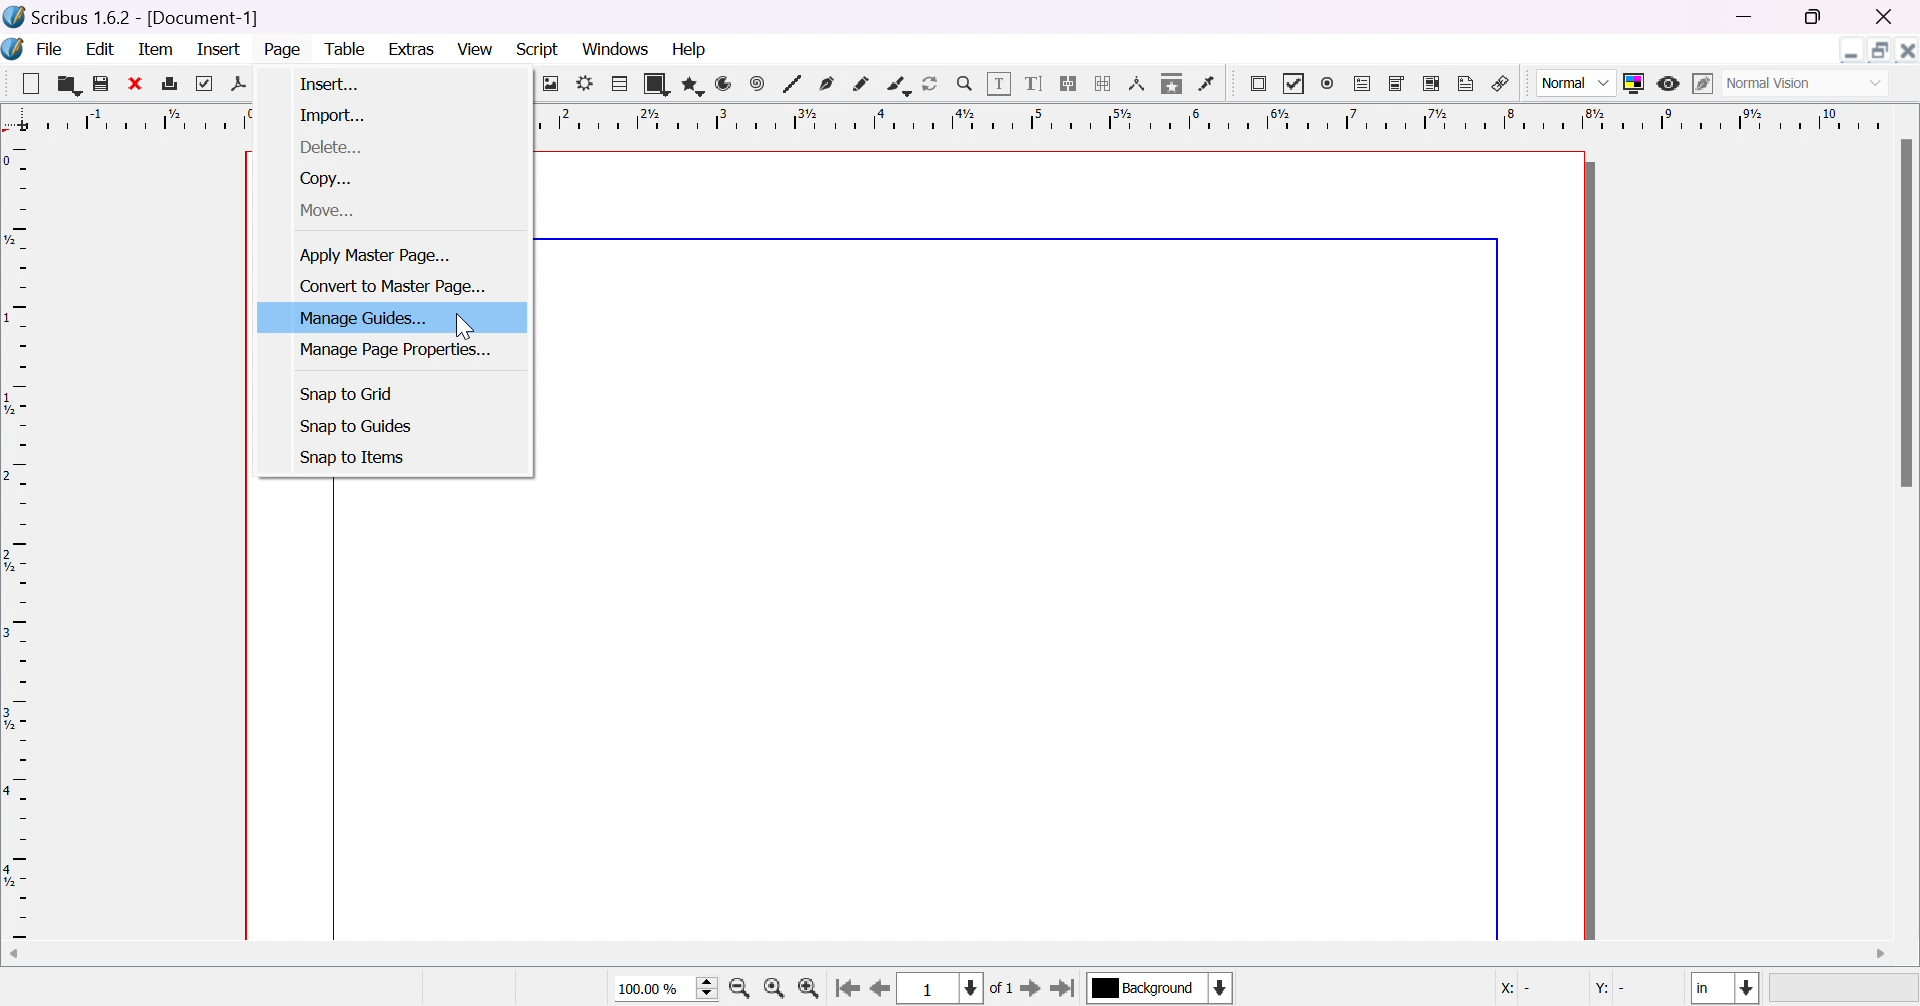 The height and width of the screenshot is (1006, 1920). What do you see at coordinates (865, 86) in the screenshot?
I see `freehand line` at bounding box center [865, 86].